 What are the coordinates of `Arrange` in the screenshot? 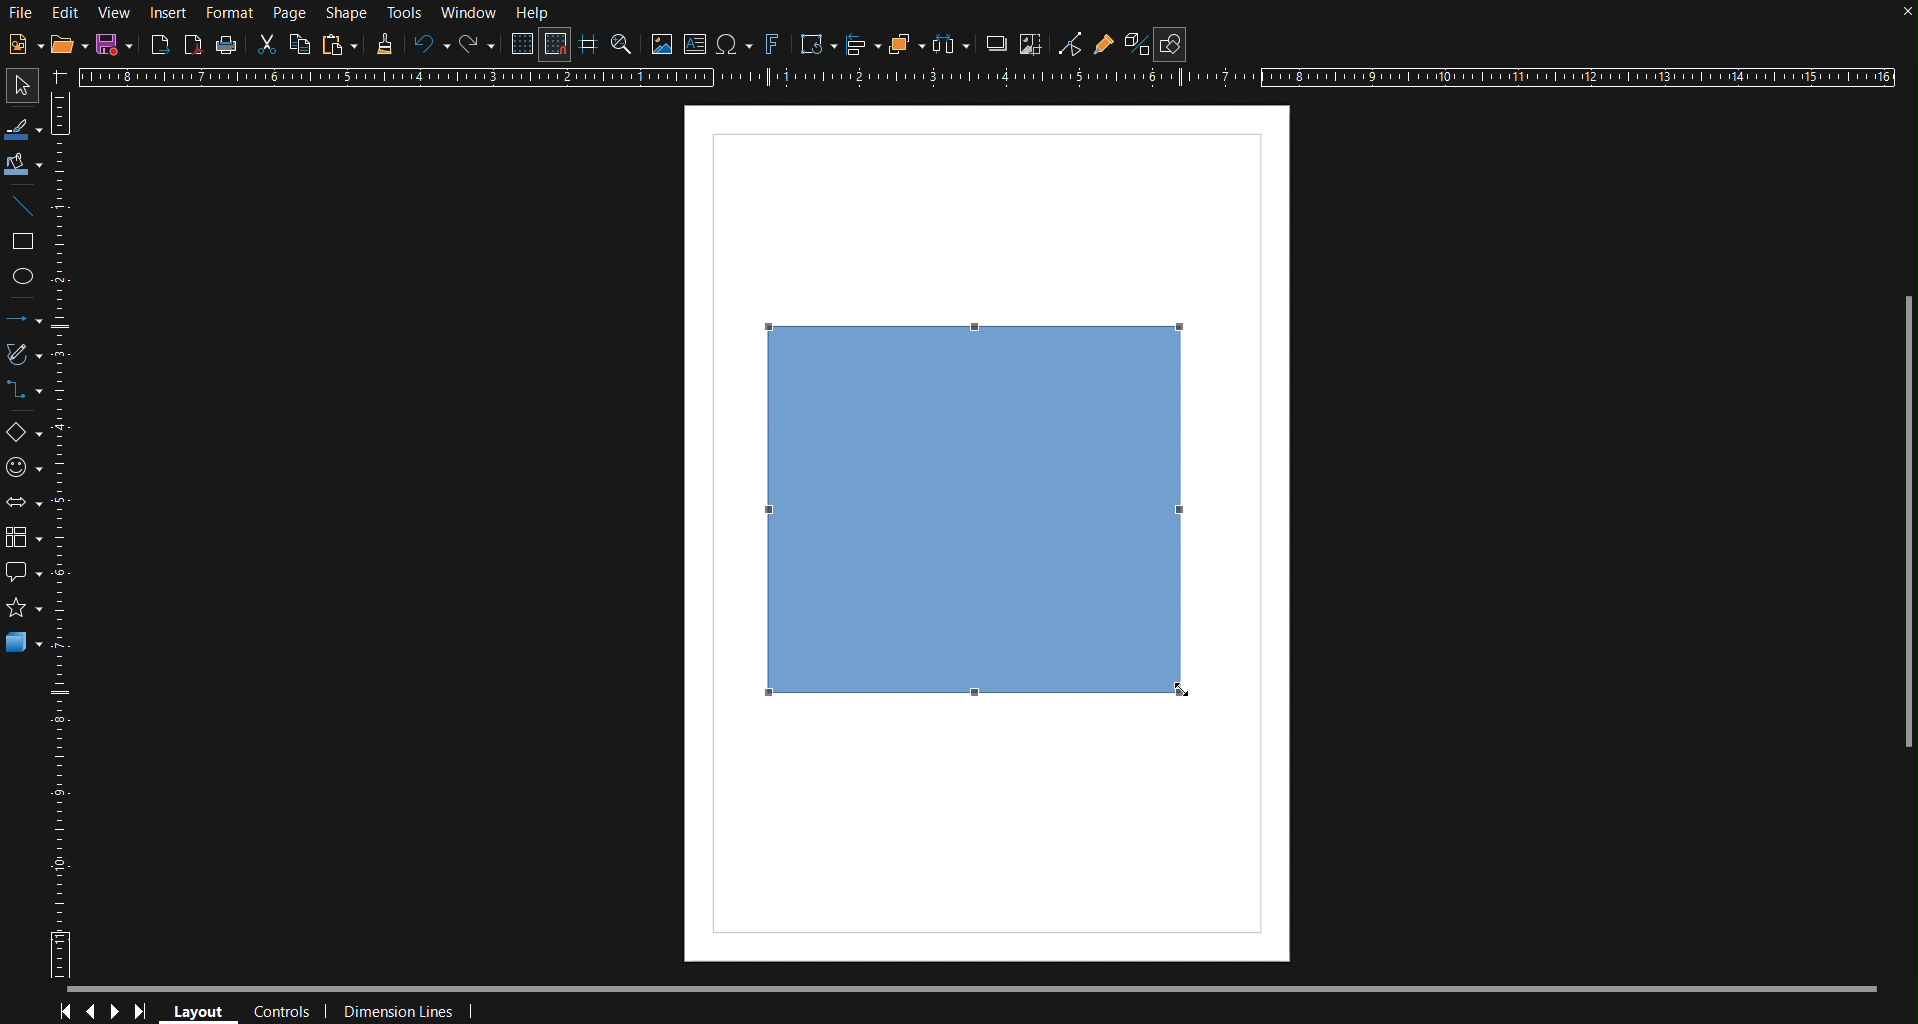 It's located at (907, 43).